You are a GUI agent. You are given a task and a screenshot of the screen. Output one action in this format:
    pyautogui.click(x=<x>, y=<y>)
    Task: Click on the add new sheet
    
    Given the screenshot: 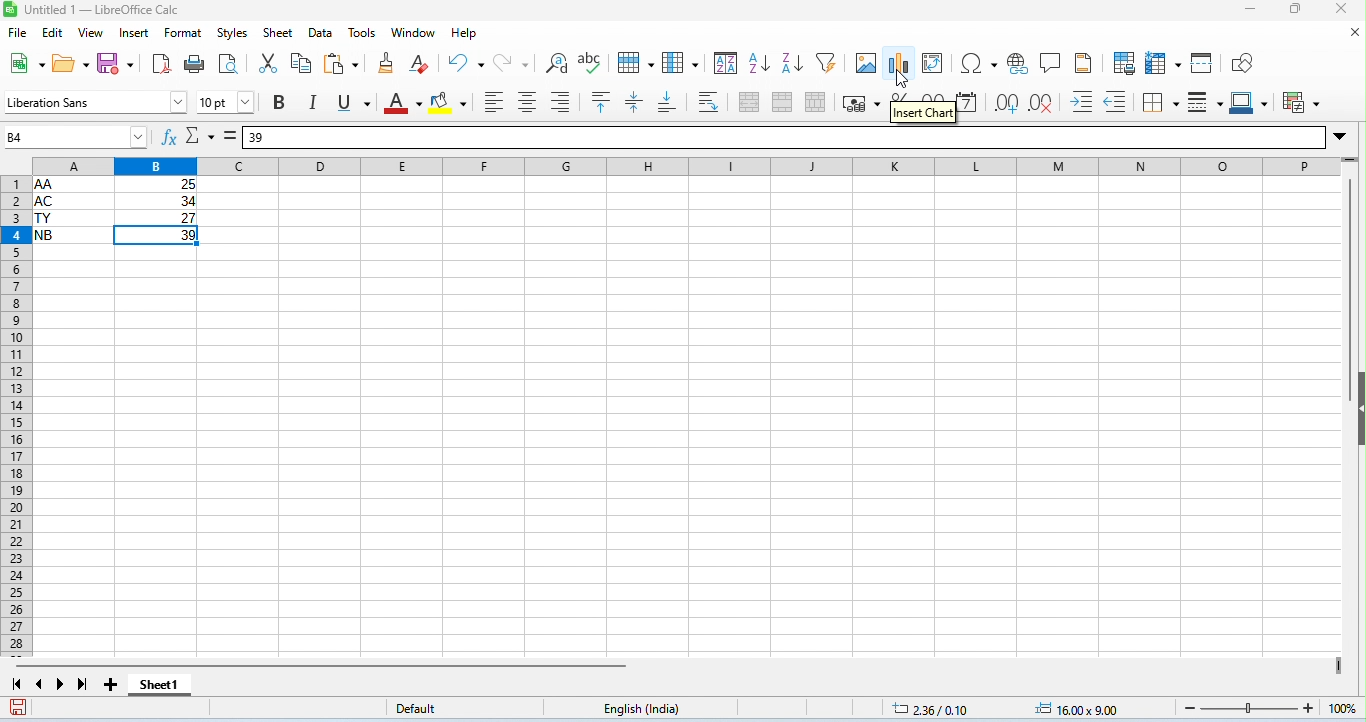 What is the action you would take?
    pyautogui.click(x=112, y=685)
    